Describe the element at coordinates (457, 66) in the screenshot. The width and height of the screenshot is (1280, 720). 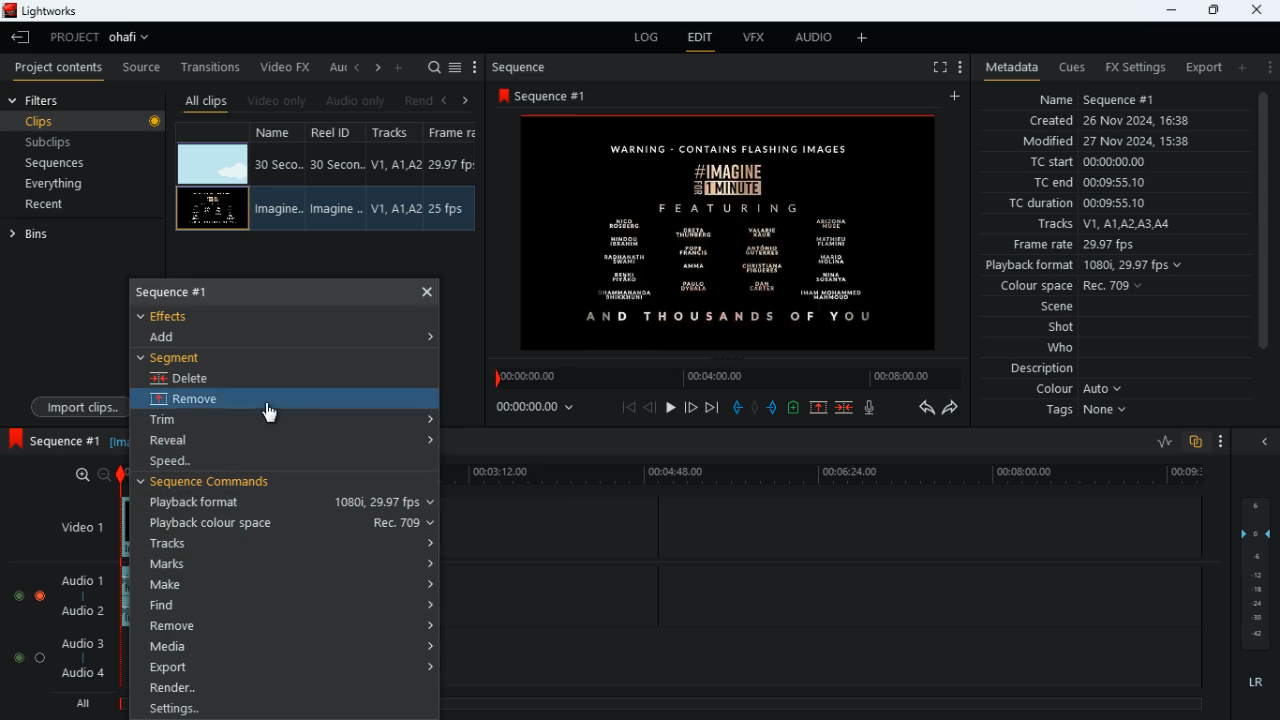
I see `select` at that location.